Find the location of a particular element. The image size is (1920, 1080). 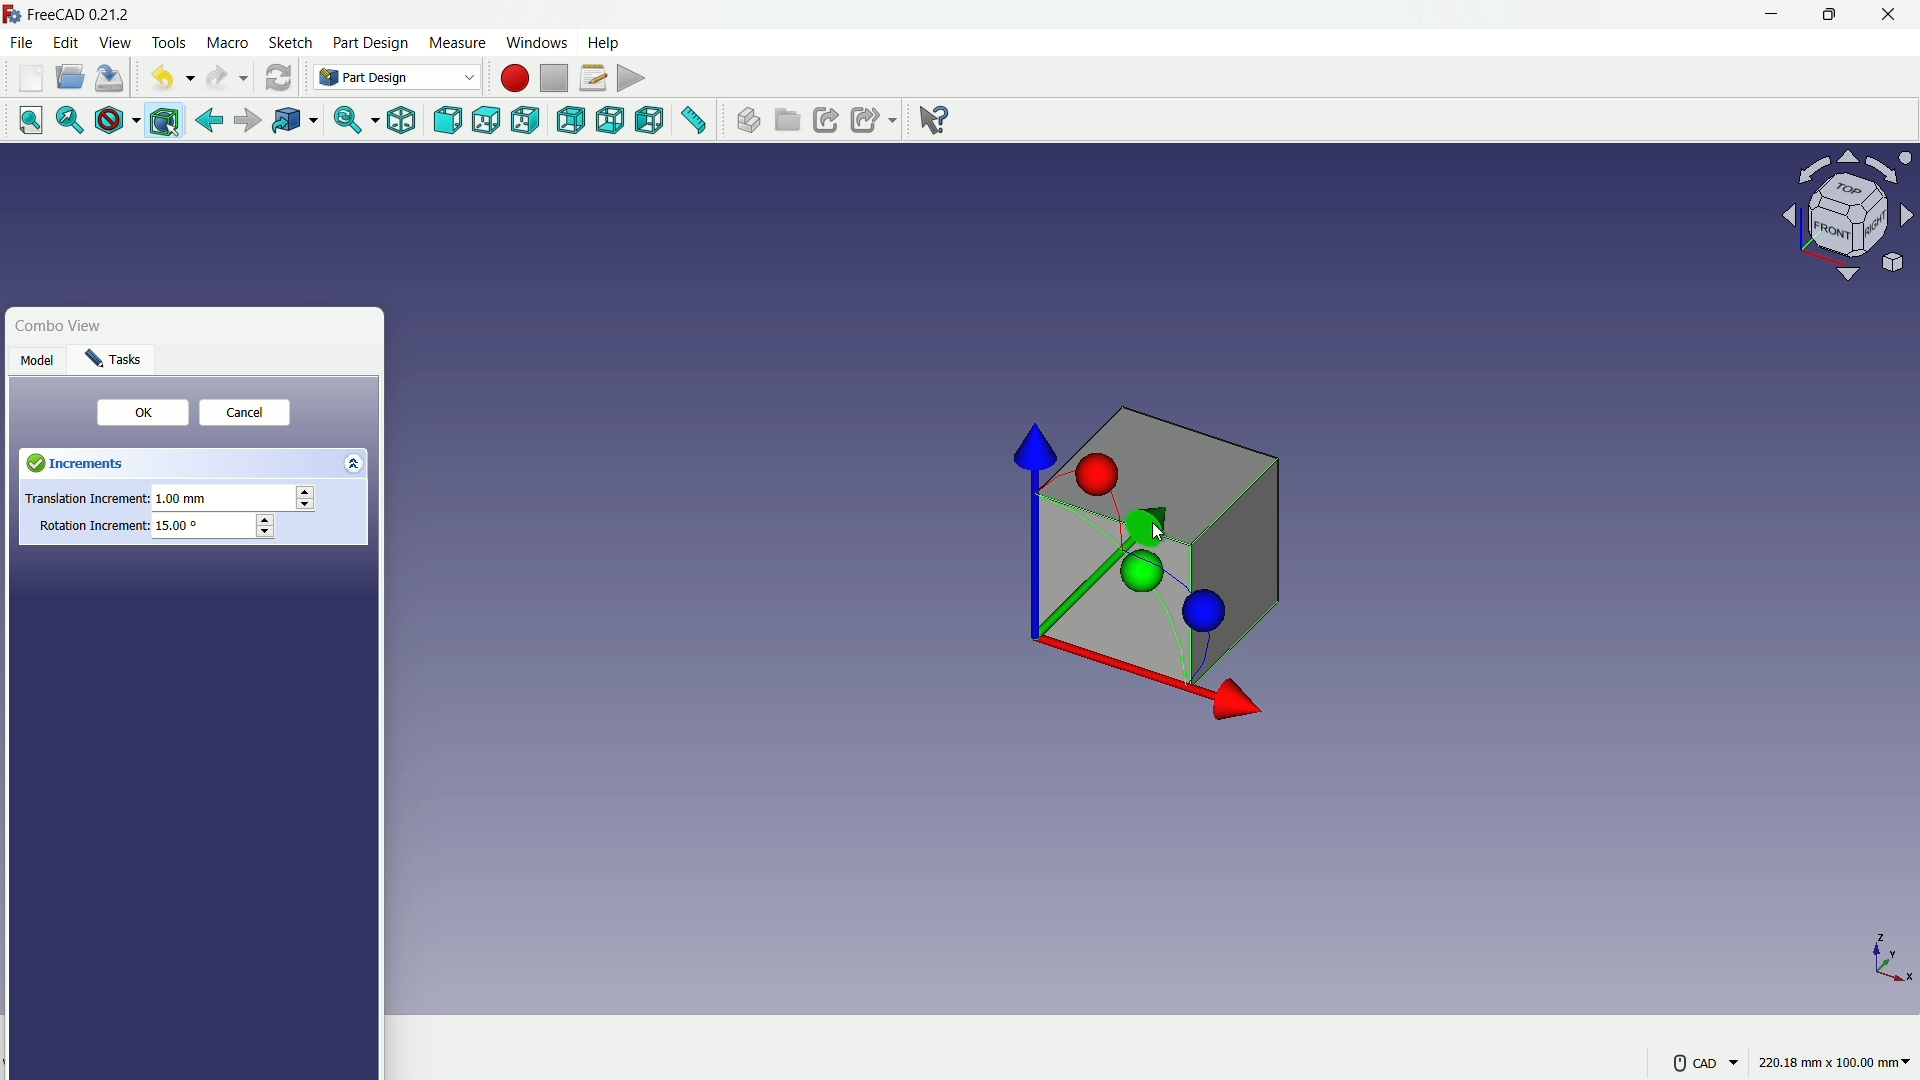

maximize or restore is located at coordinates (1827, 14).